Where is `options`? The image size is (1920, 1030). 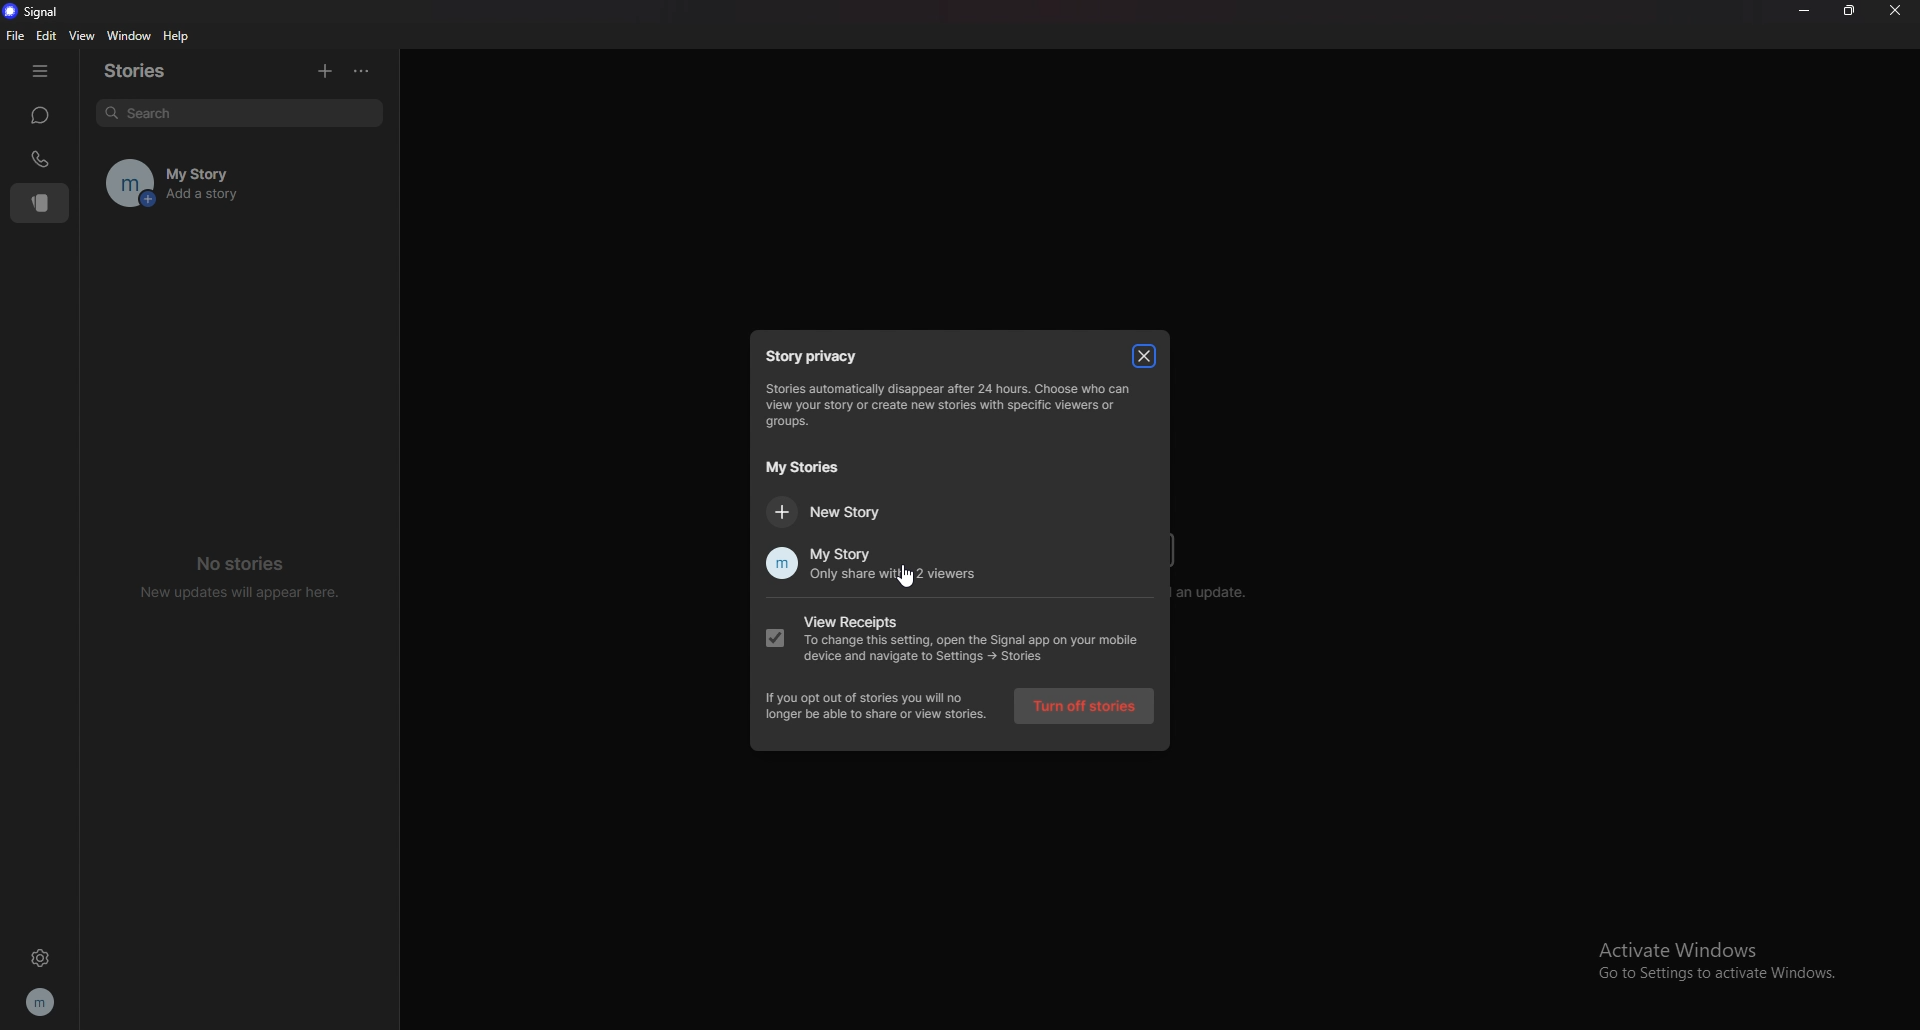
options is located at coordinates (361, 71).